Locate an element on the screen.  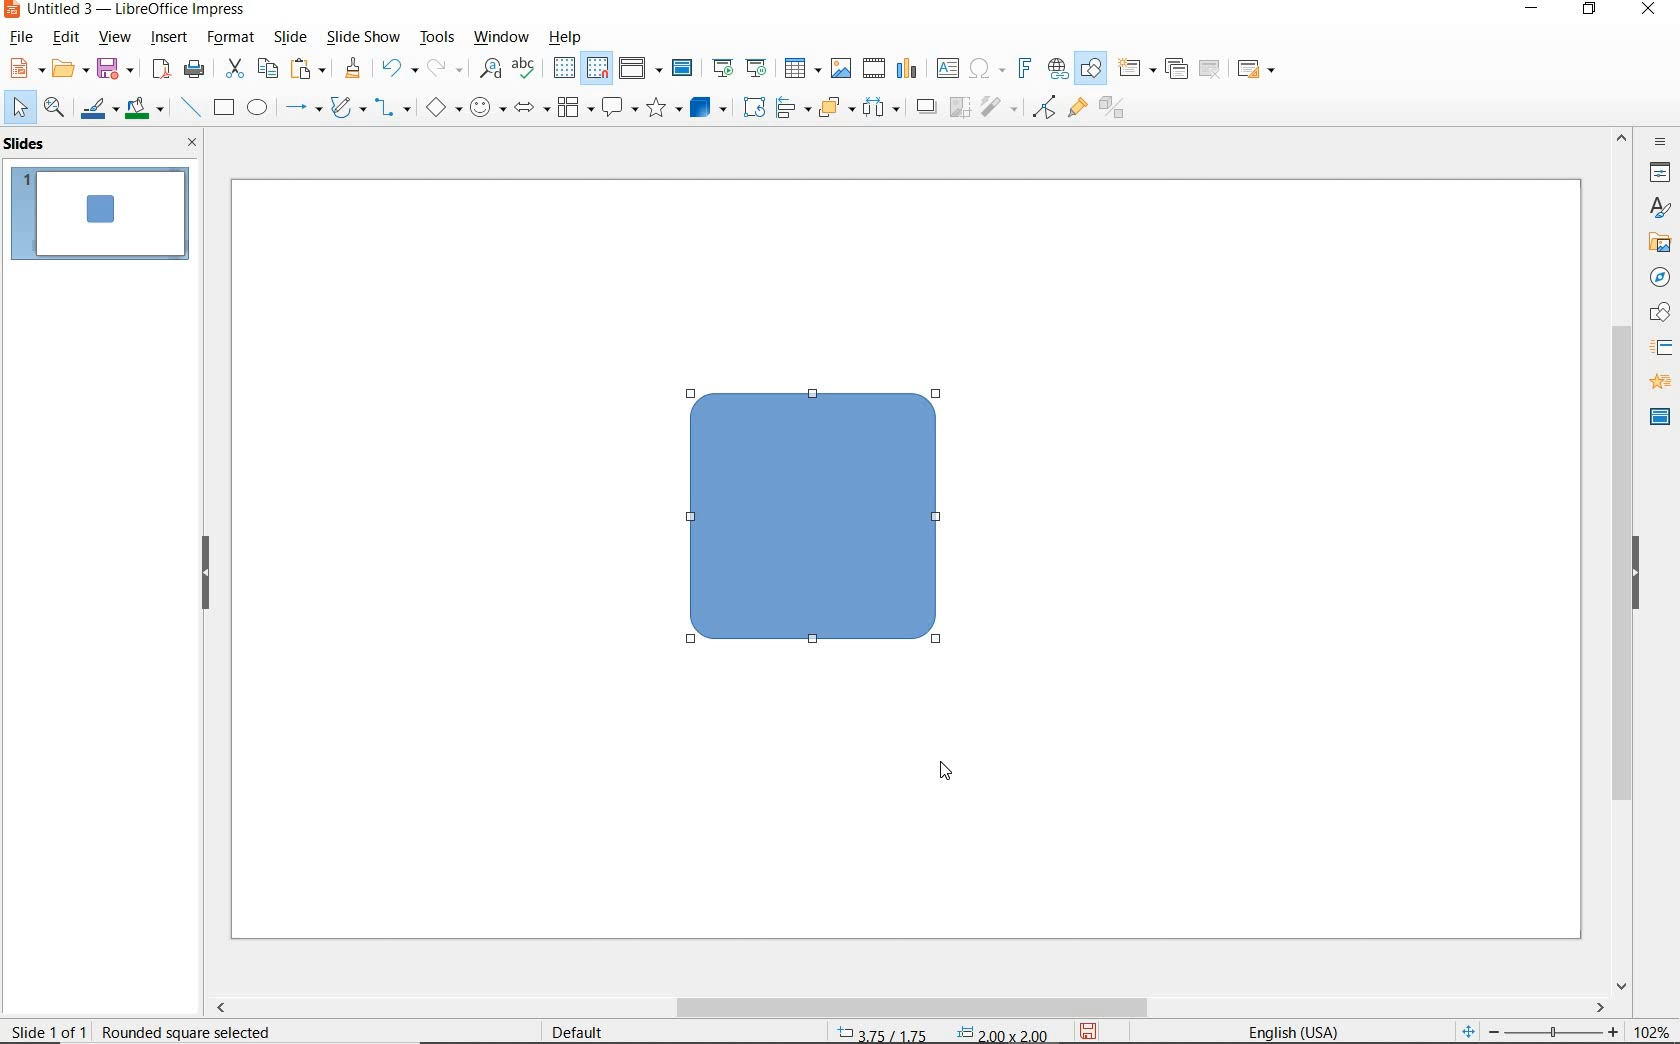
connectors is located at coordinates (392, 110).